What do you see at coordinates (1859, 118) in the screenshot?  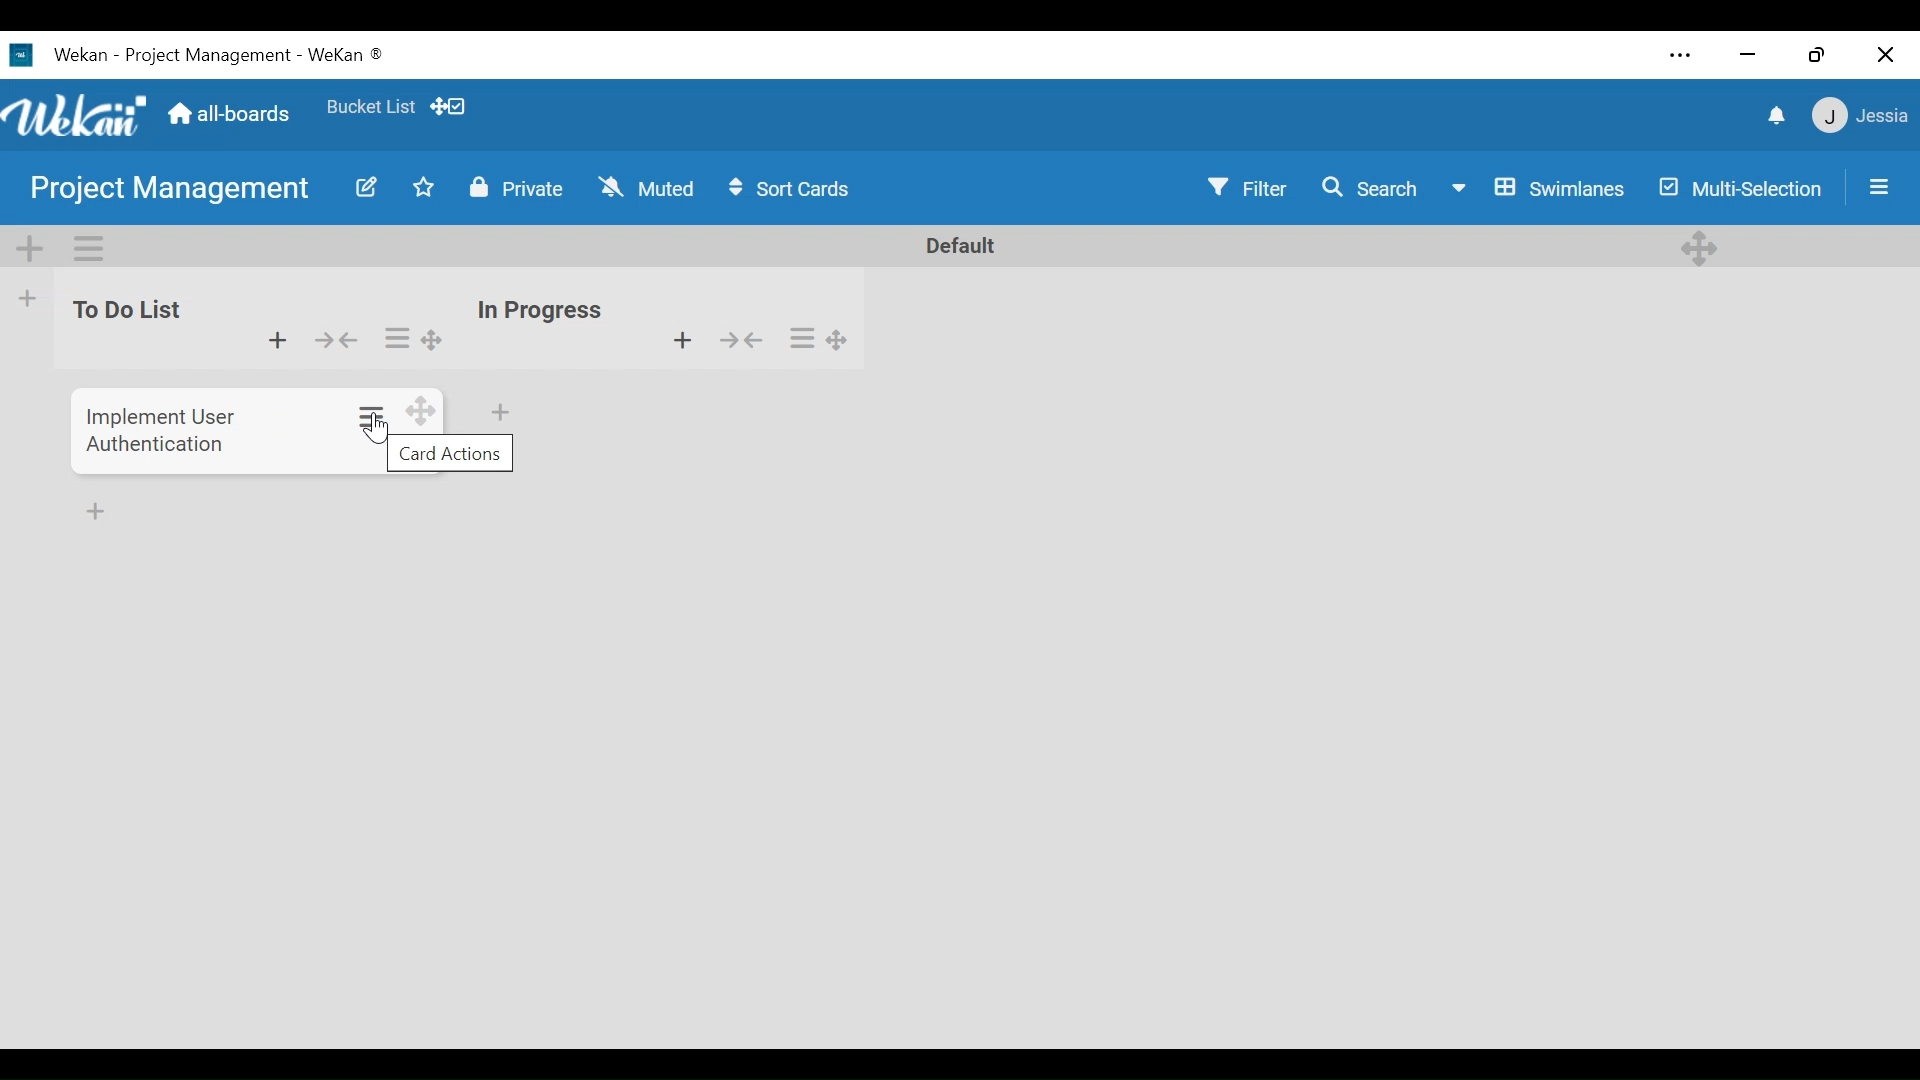 I see `member settings` at bounding box center [1859, 118].